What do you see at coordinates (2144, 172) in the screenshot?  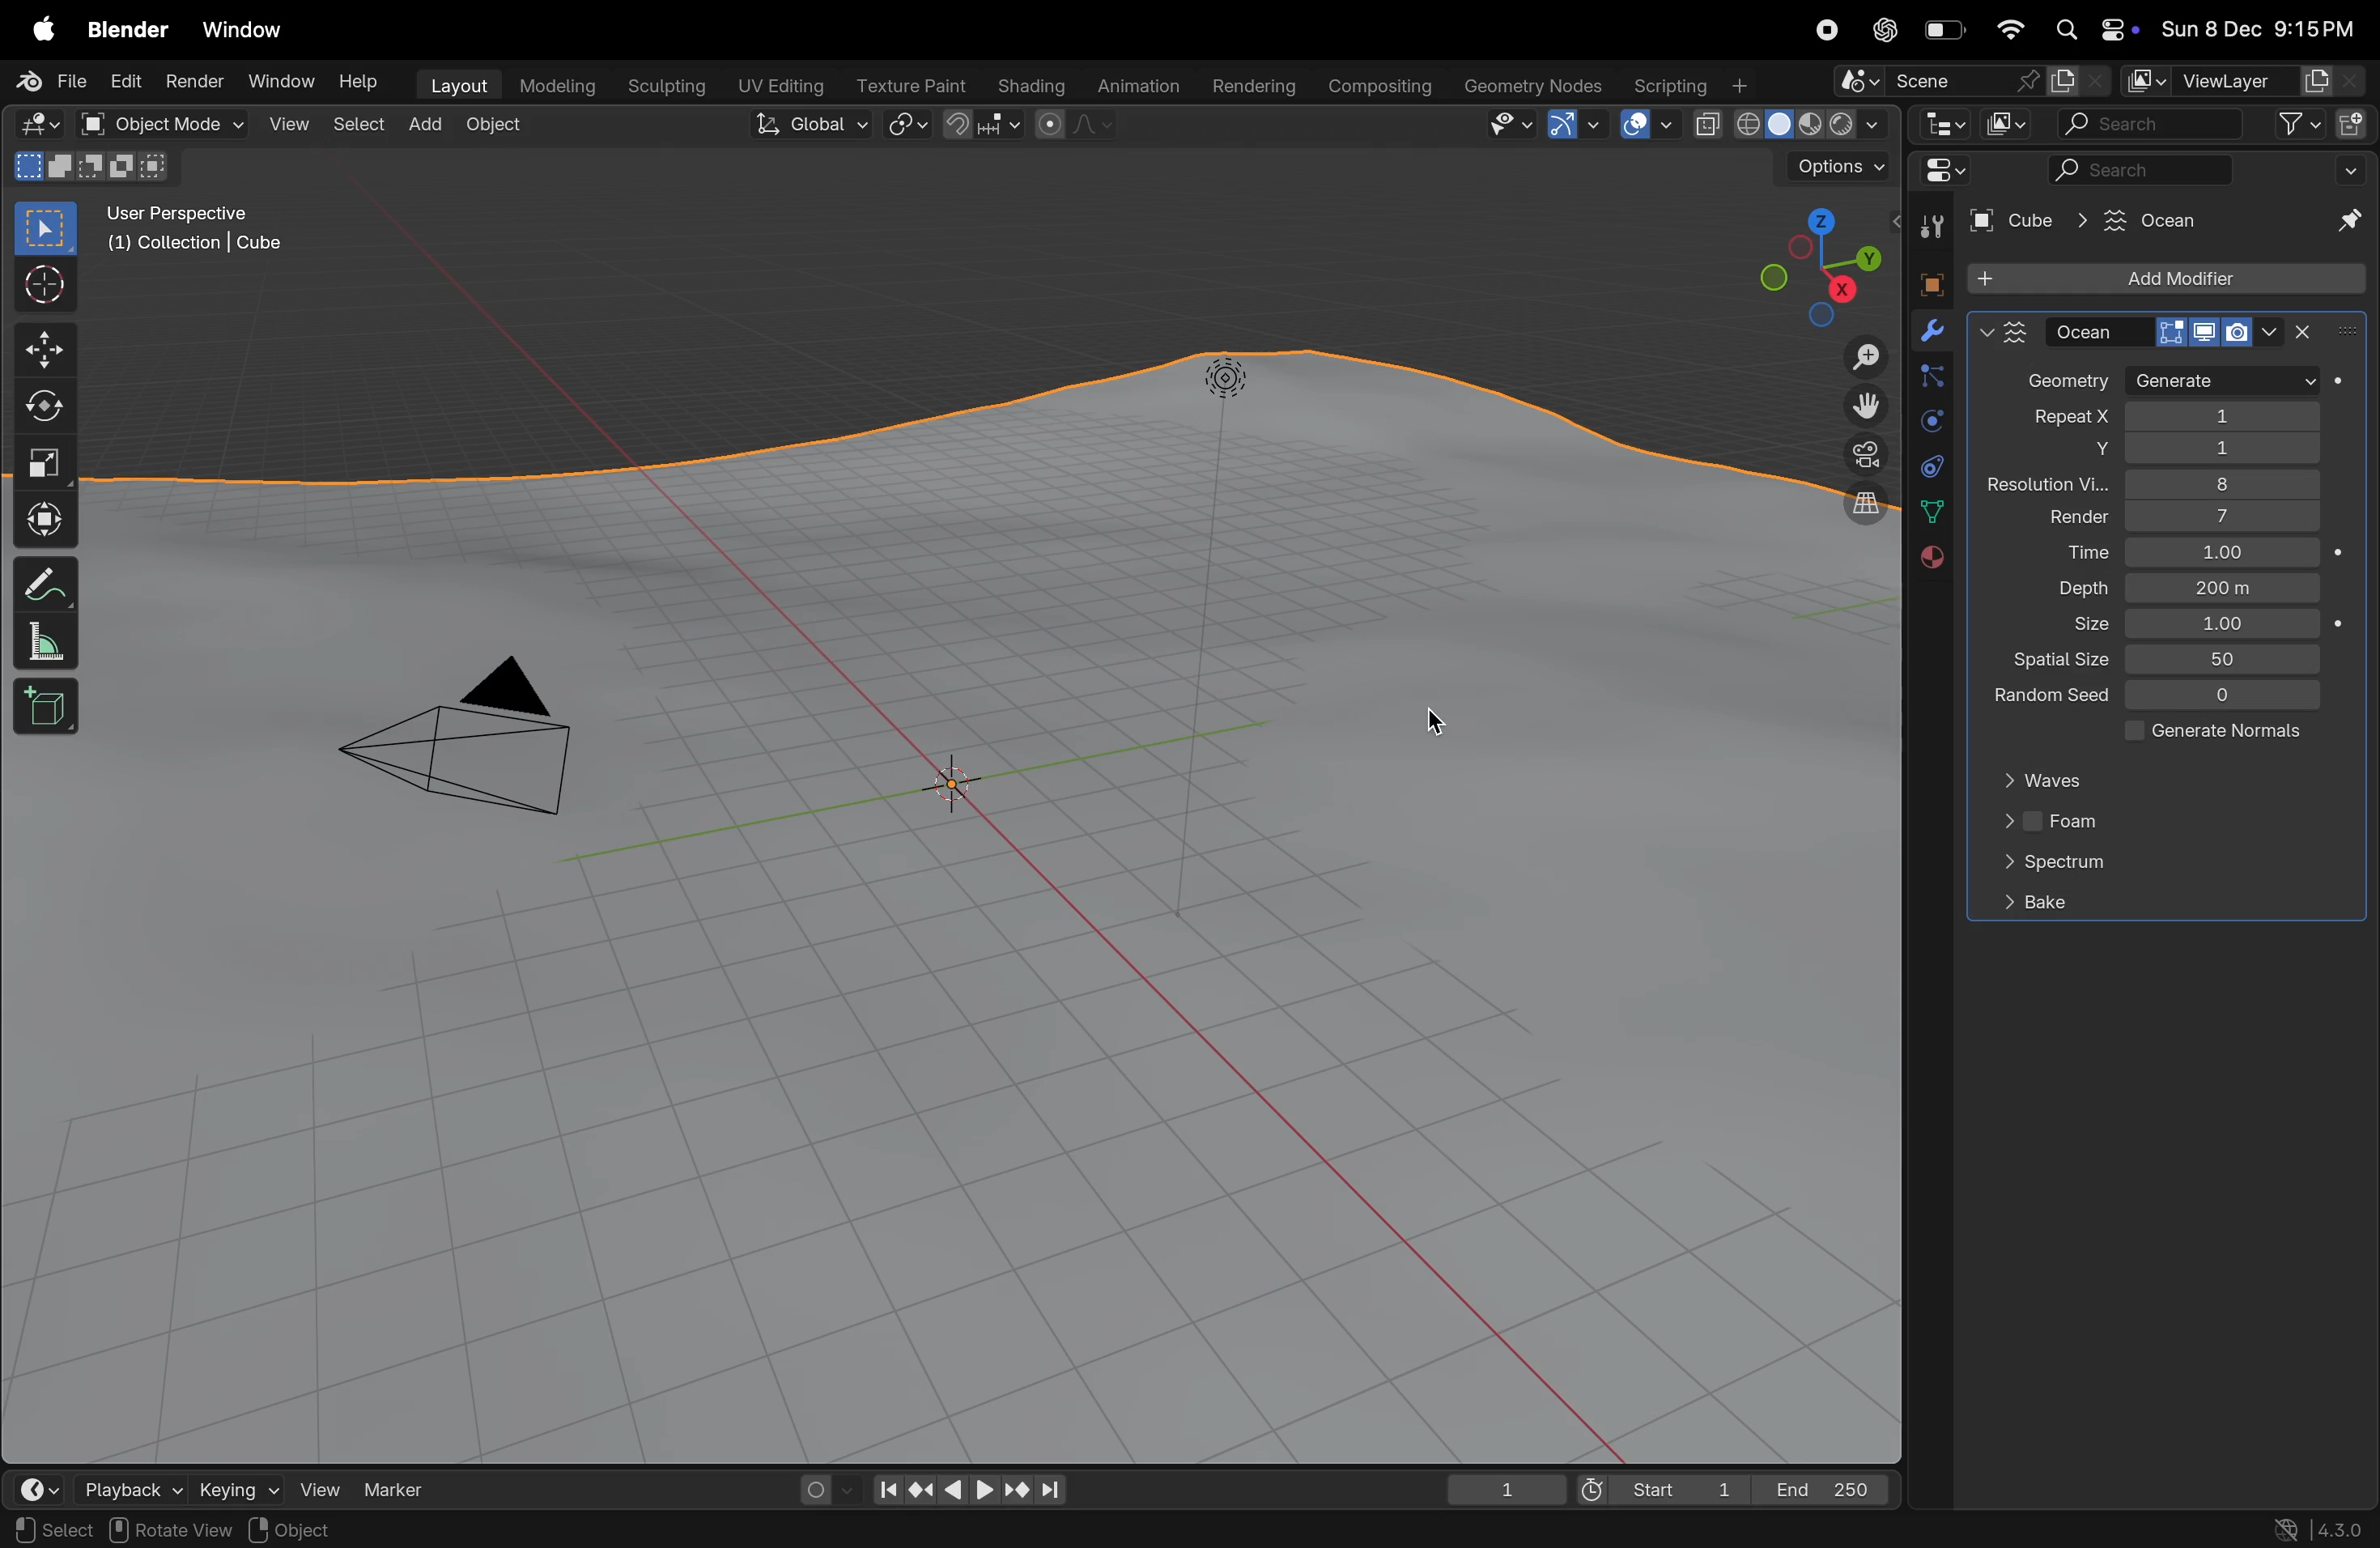 I see `searchbar` at bounding box center [2144, 172].